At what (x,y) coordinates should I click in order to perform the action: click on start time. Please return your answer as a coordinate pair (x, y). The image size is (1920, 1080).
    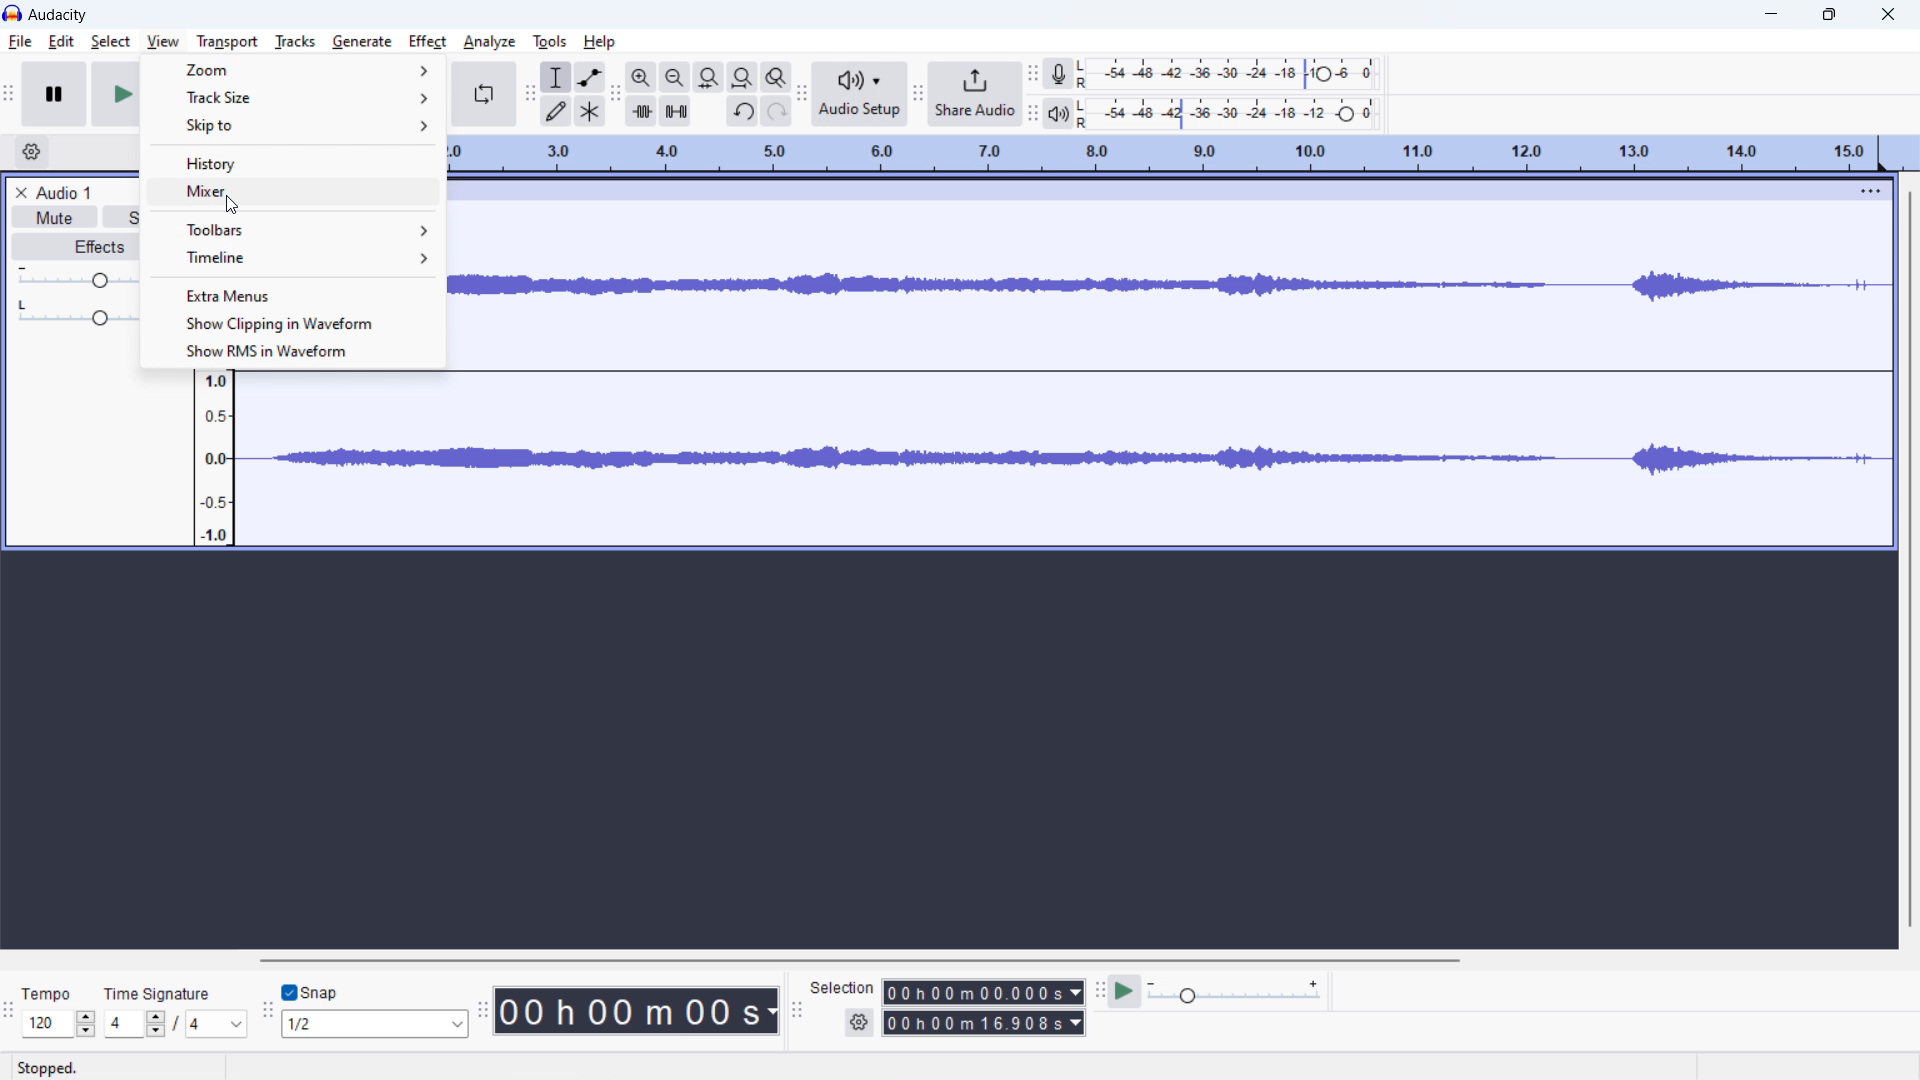
    Looking at the image, I should click on (982, 993).